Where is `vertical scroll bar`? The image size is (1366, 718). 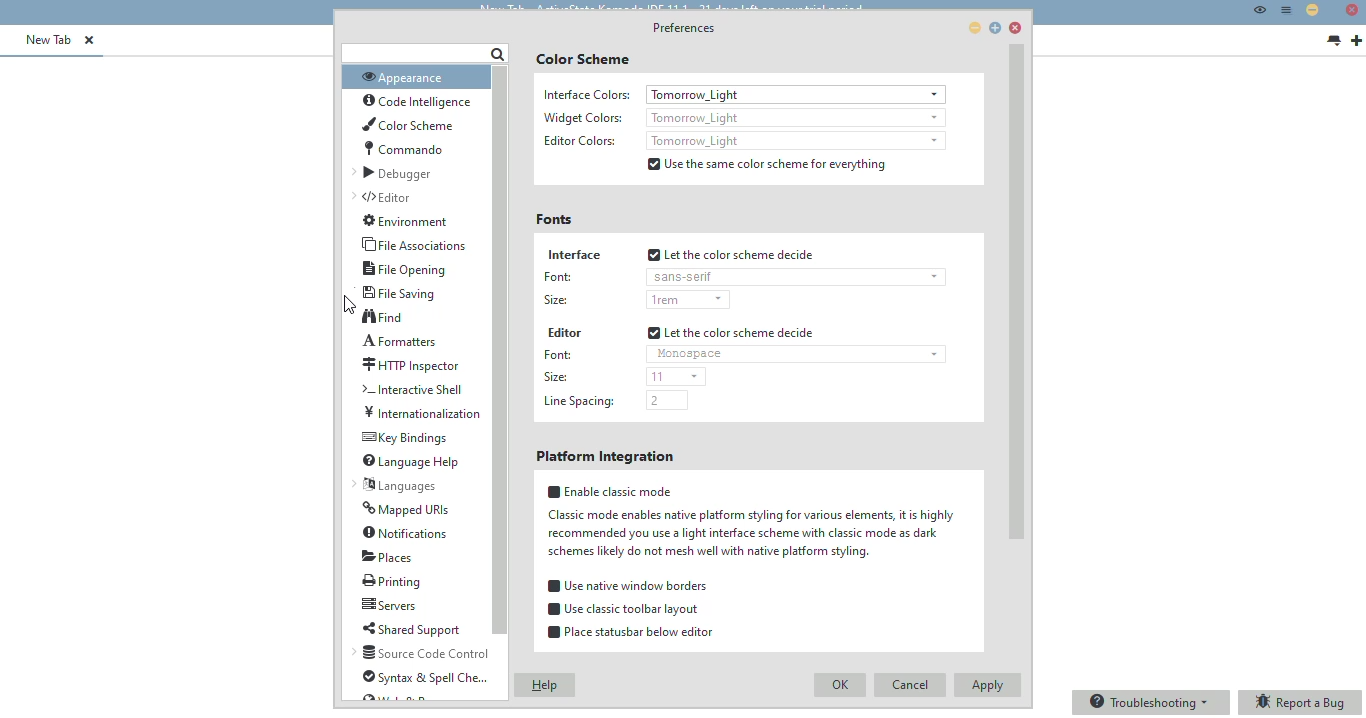
vertical scroll bar is located at coordinates (1014, 293).